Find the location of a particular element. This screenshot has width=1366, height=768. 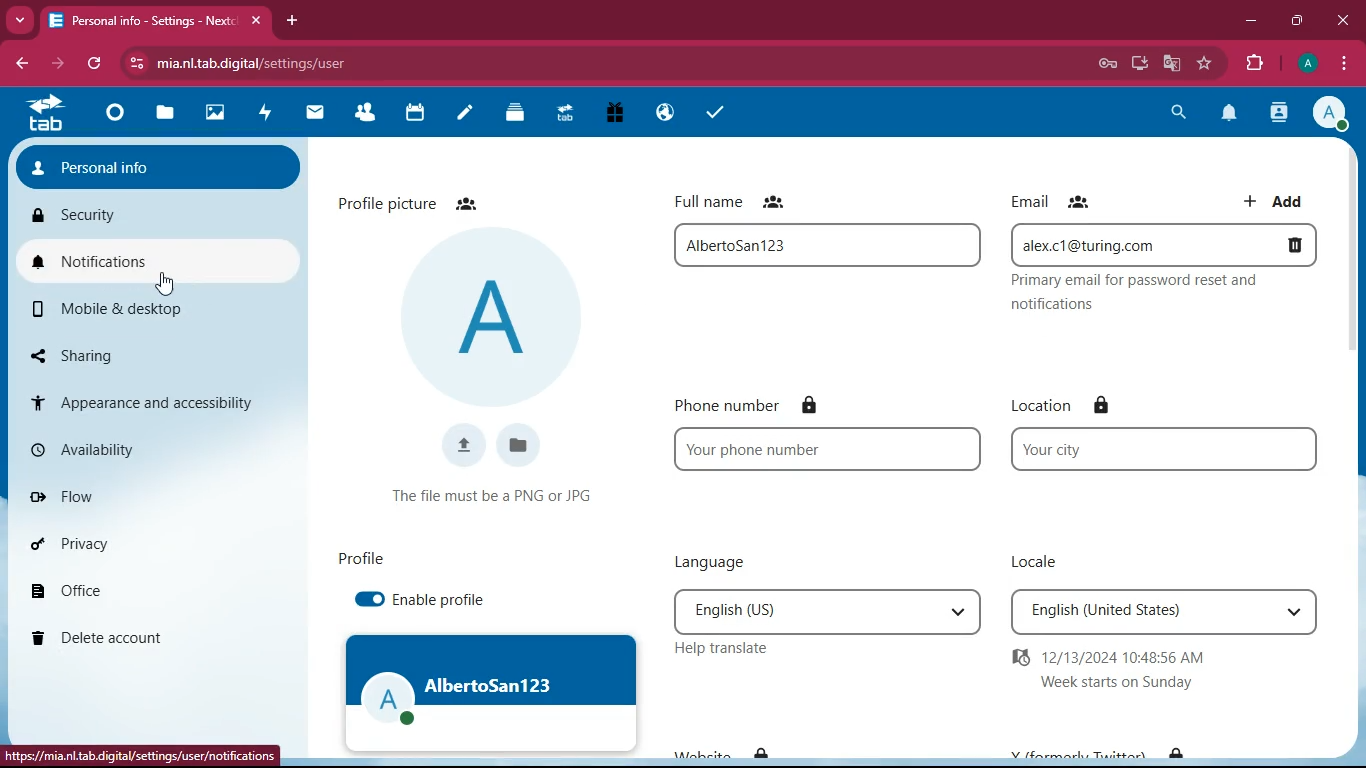

delete account is located at coordinates (151, 637).